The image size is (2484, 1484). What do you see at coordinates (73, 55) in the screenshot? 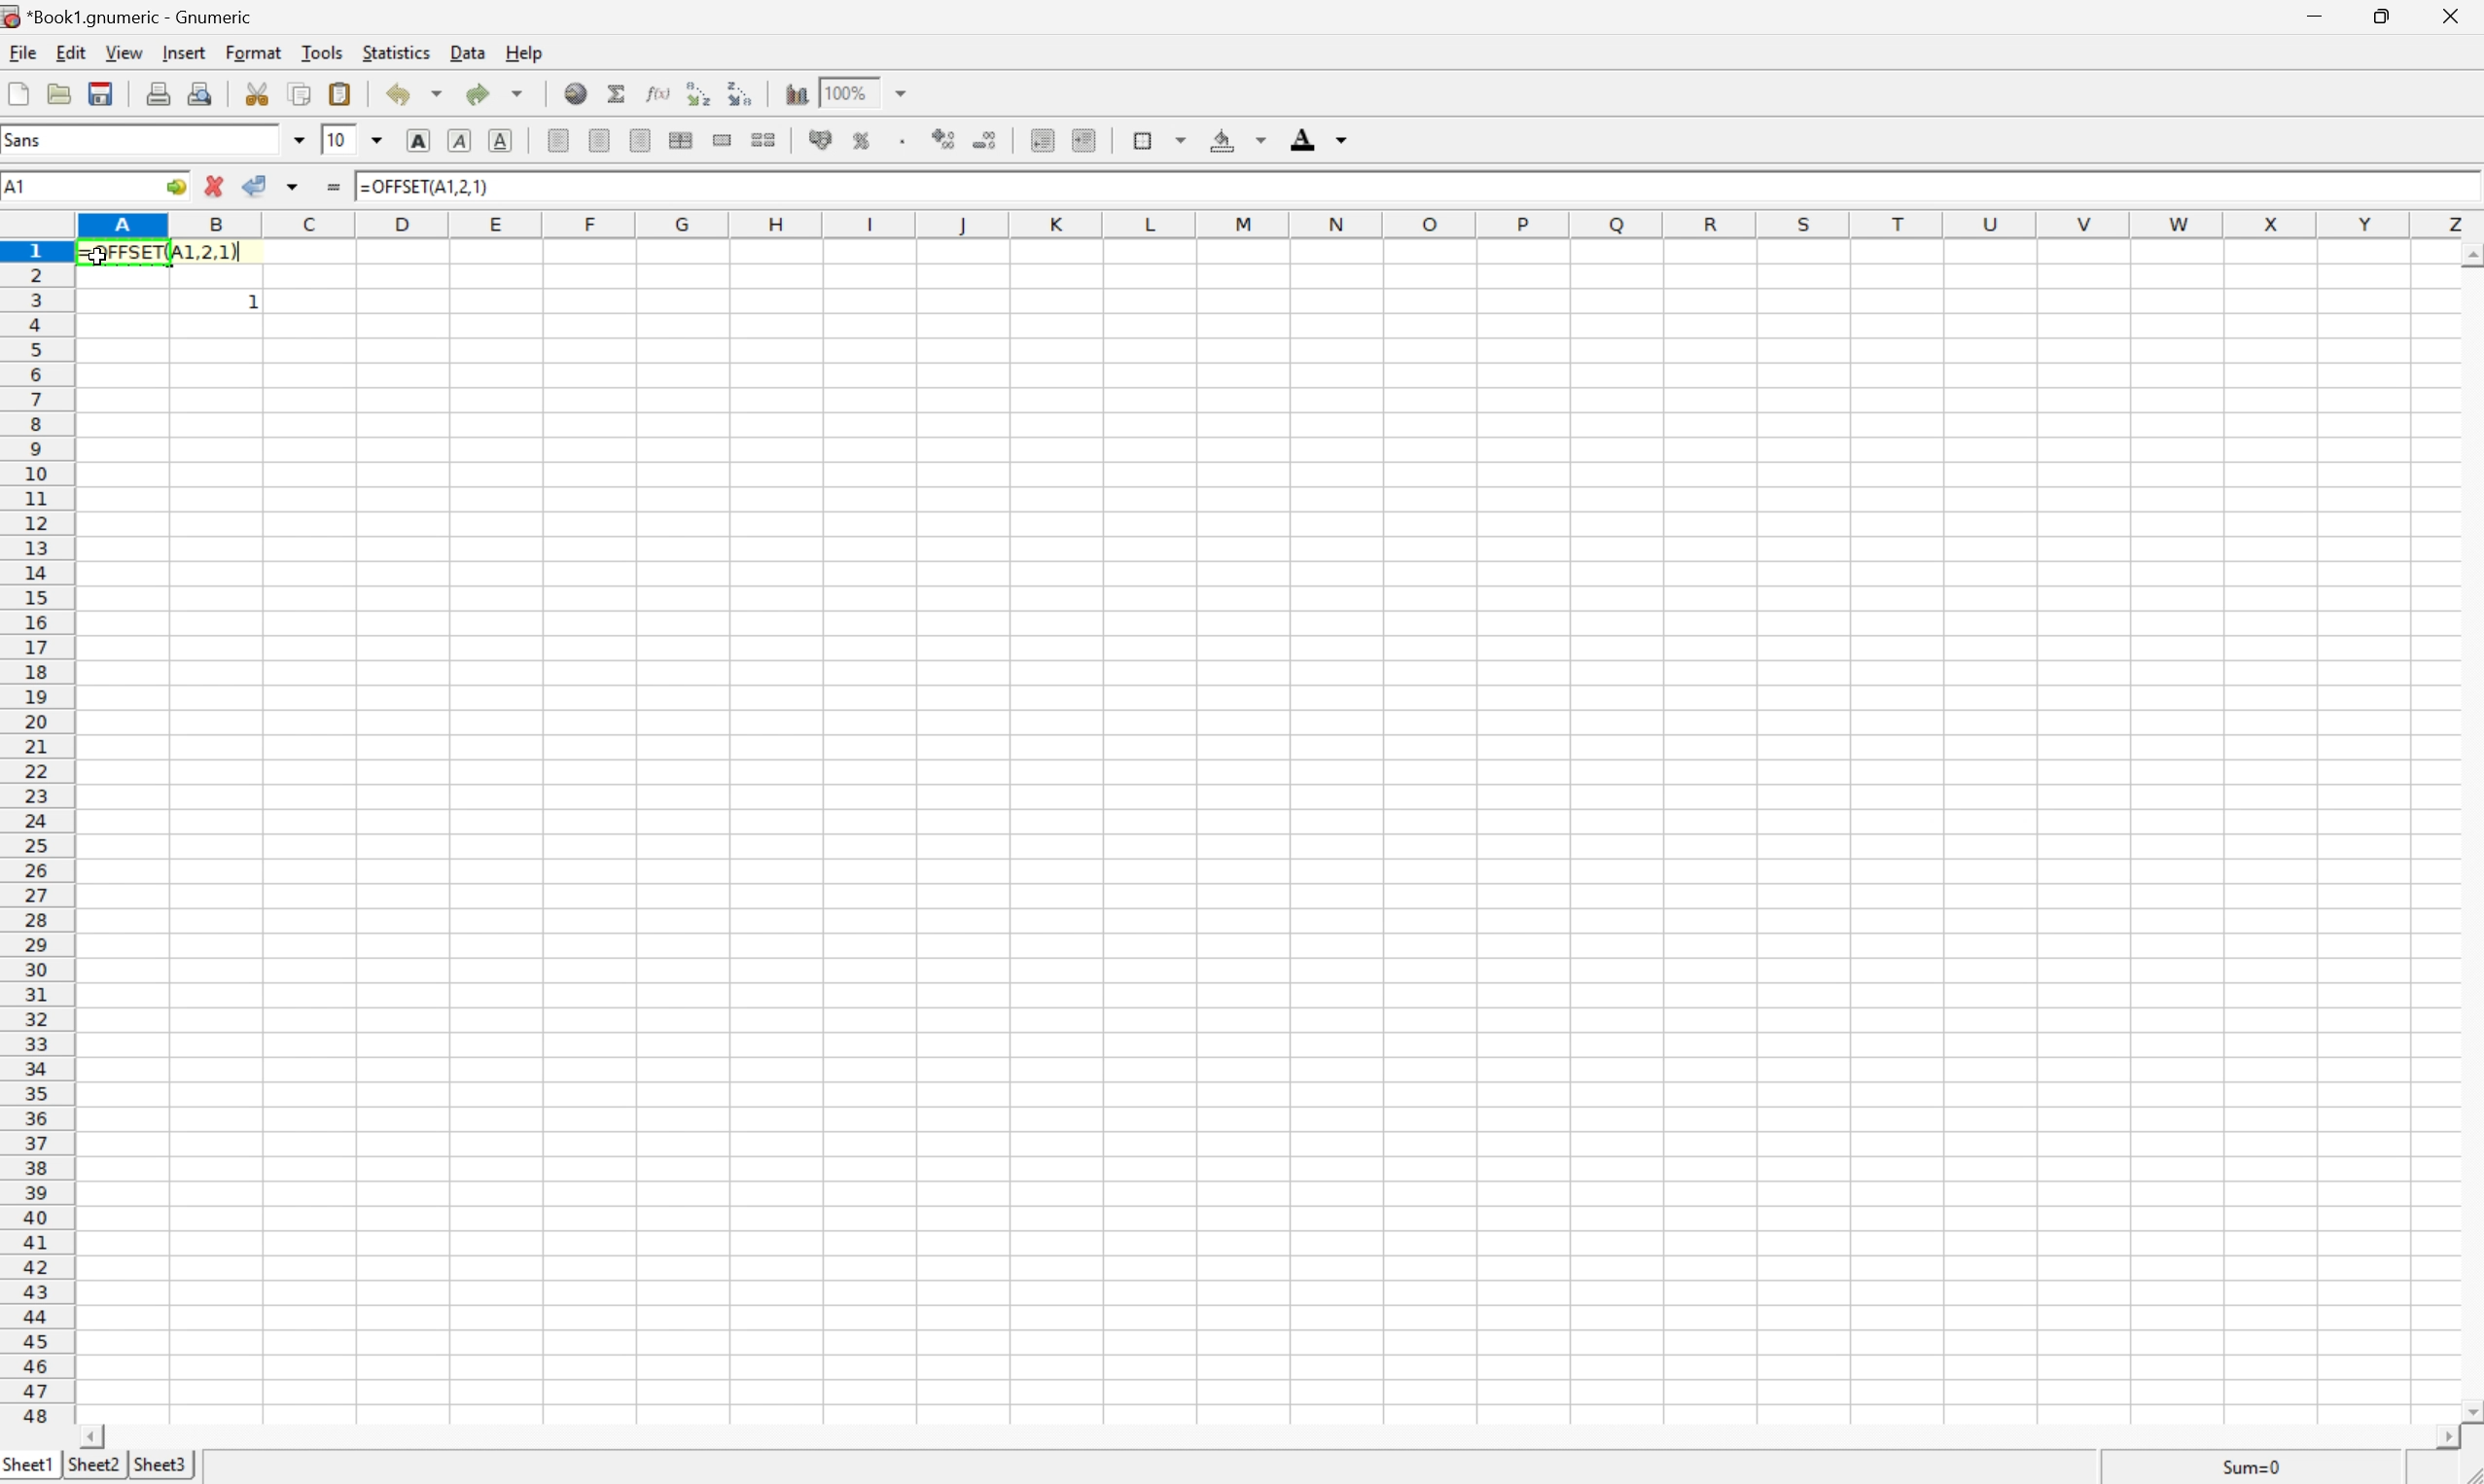
I see `edit` at bounding box center [73, 55].